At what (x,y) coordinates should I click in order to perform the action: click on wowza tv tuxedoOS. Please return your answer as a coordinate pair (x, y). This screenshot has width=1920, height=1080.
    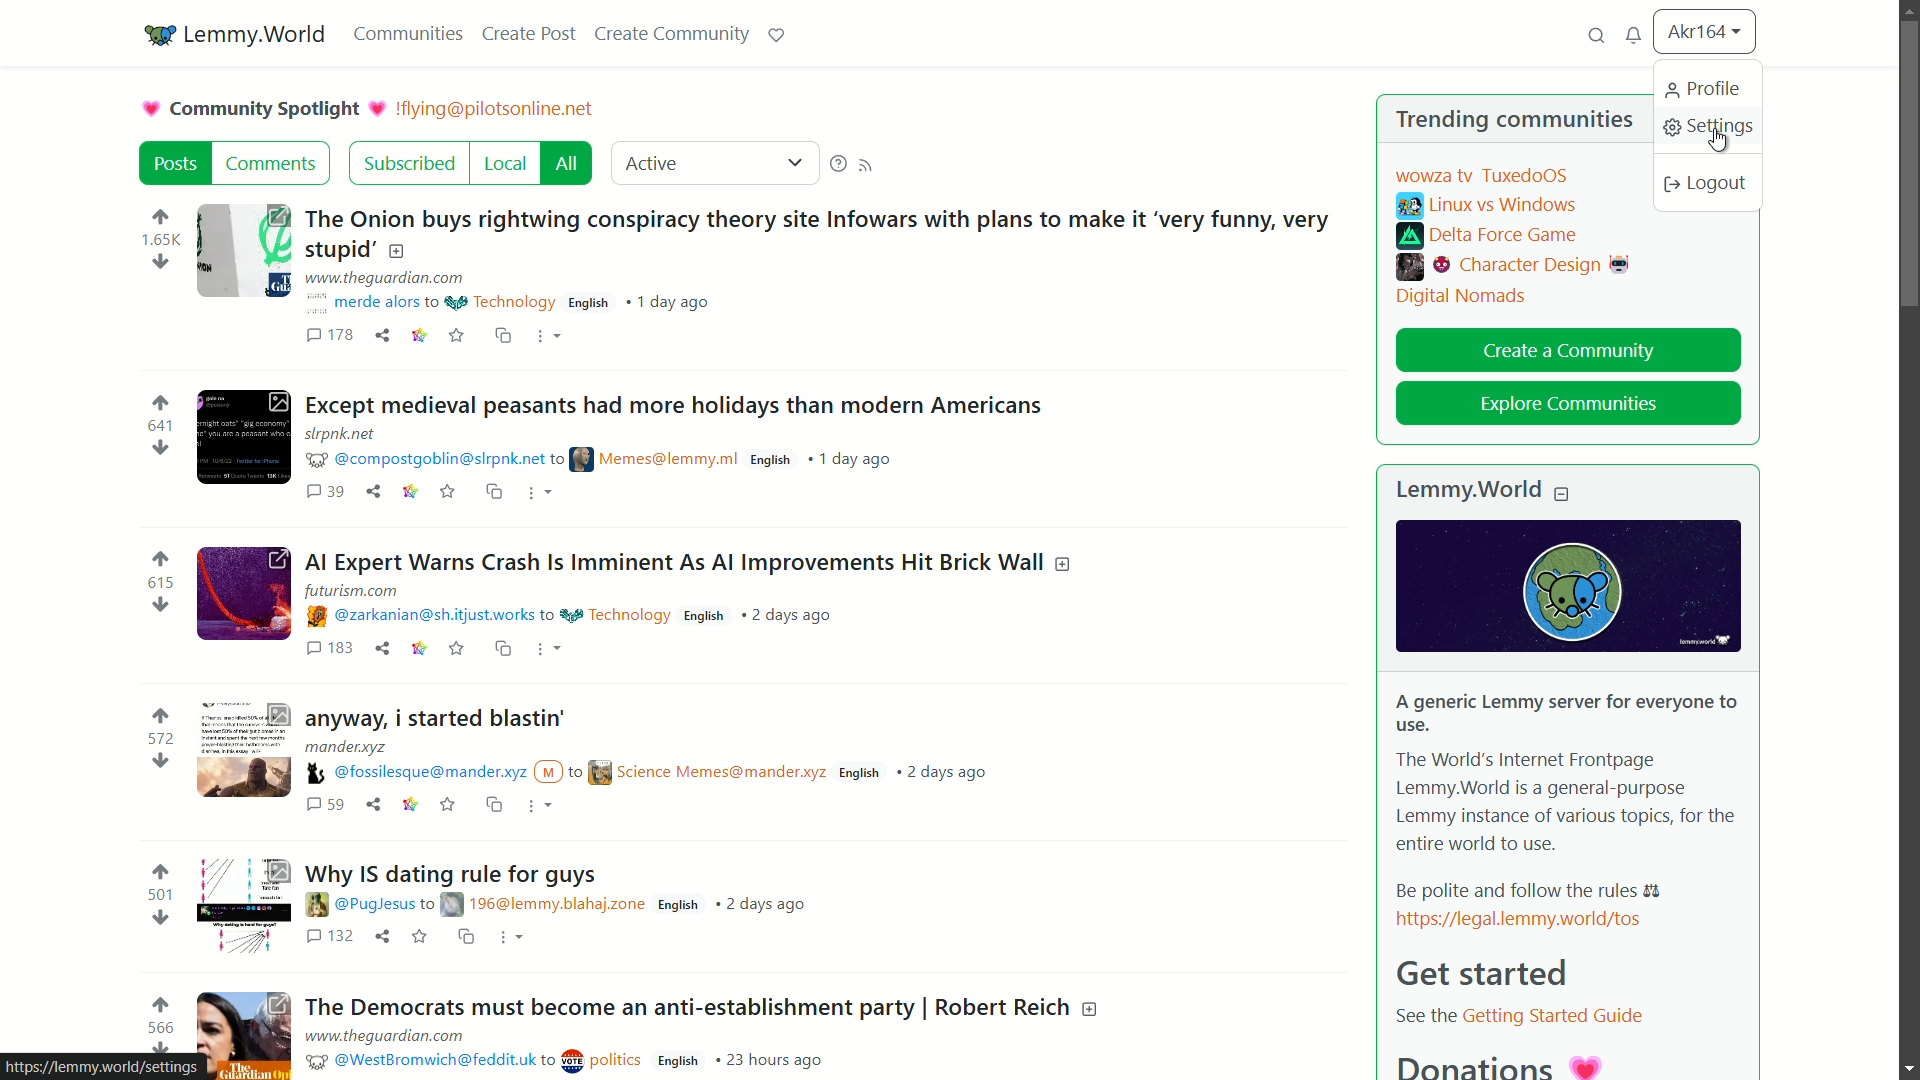
    Looking at the image, I should click on (1485, 176).